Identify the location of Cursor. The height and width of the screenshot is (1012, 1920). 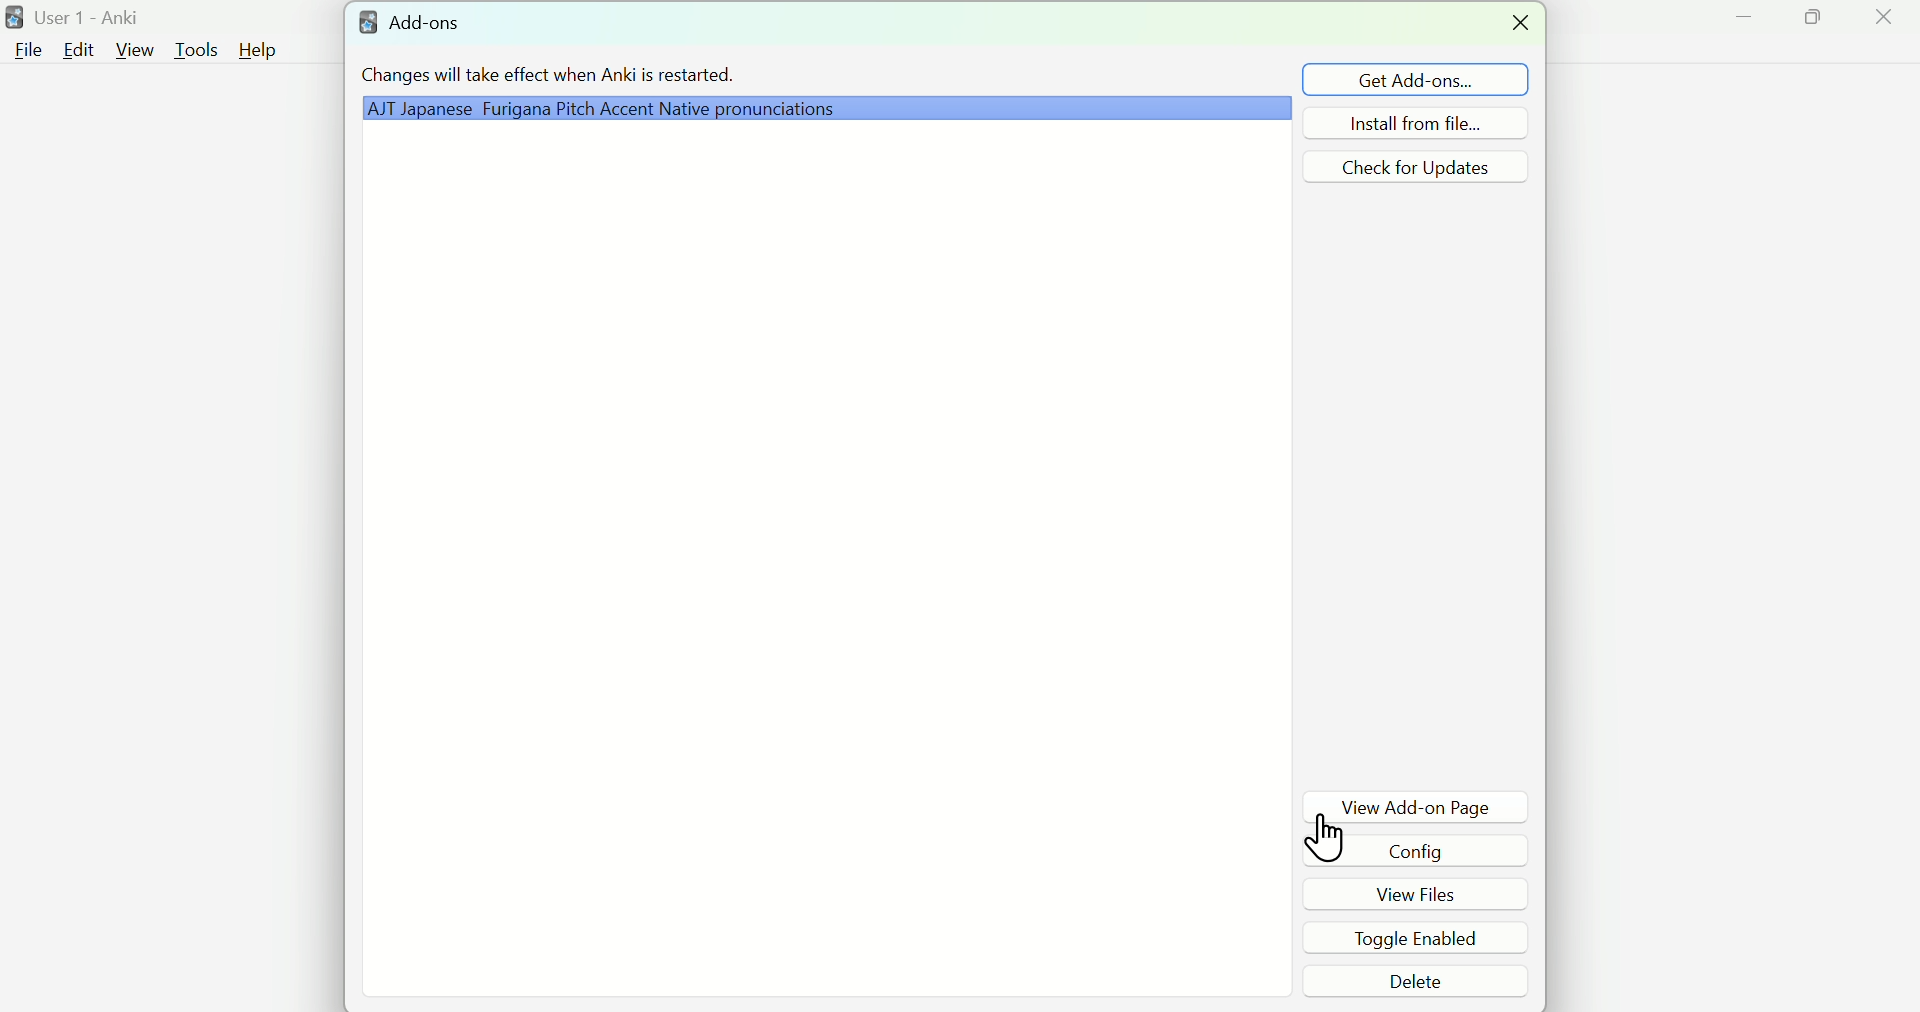
(1322, 839).